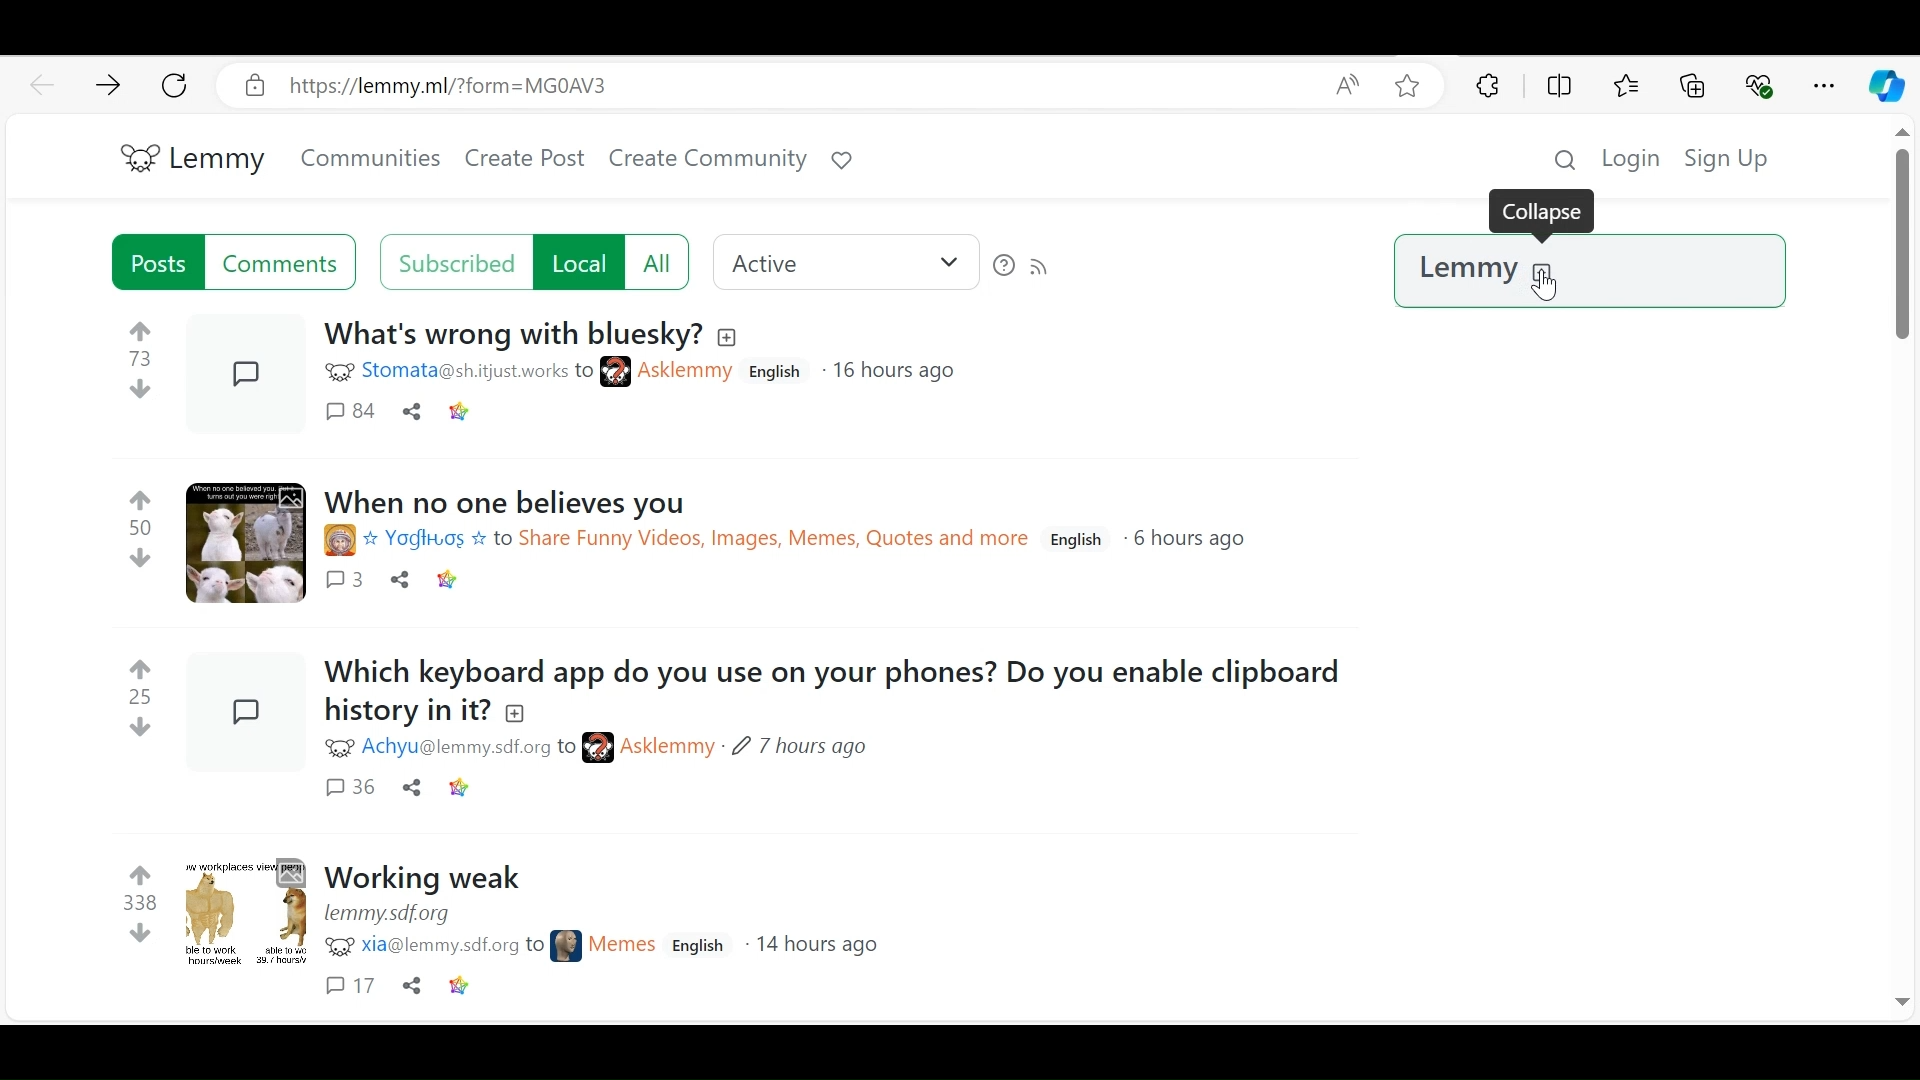  What do you see at coordinates (400, 916) in the screenshot?
I see `link` at bounding box center [400, 916].